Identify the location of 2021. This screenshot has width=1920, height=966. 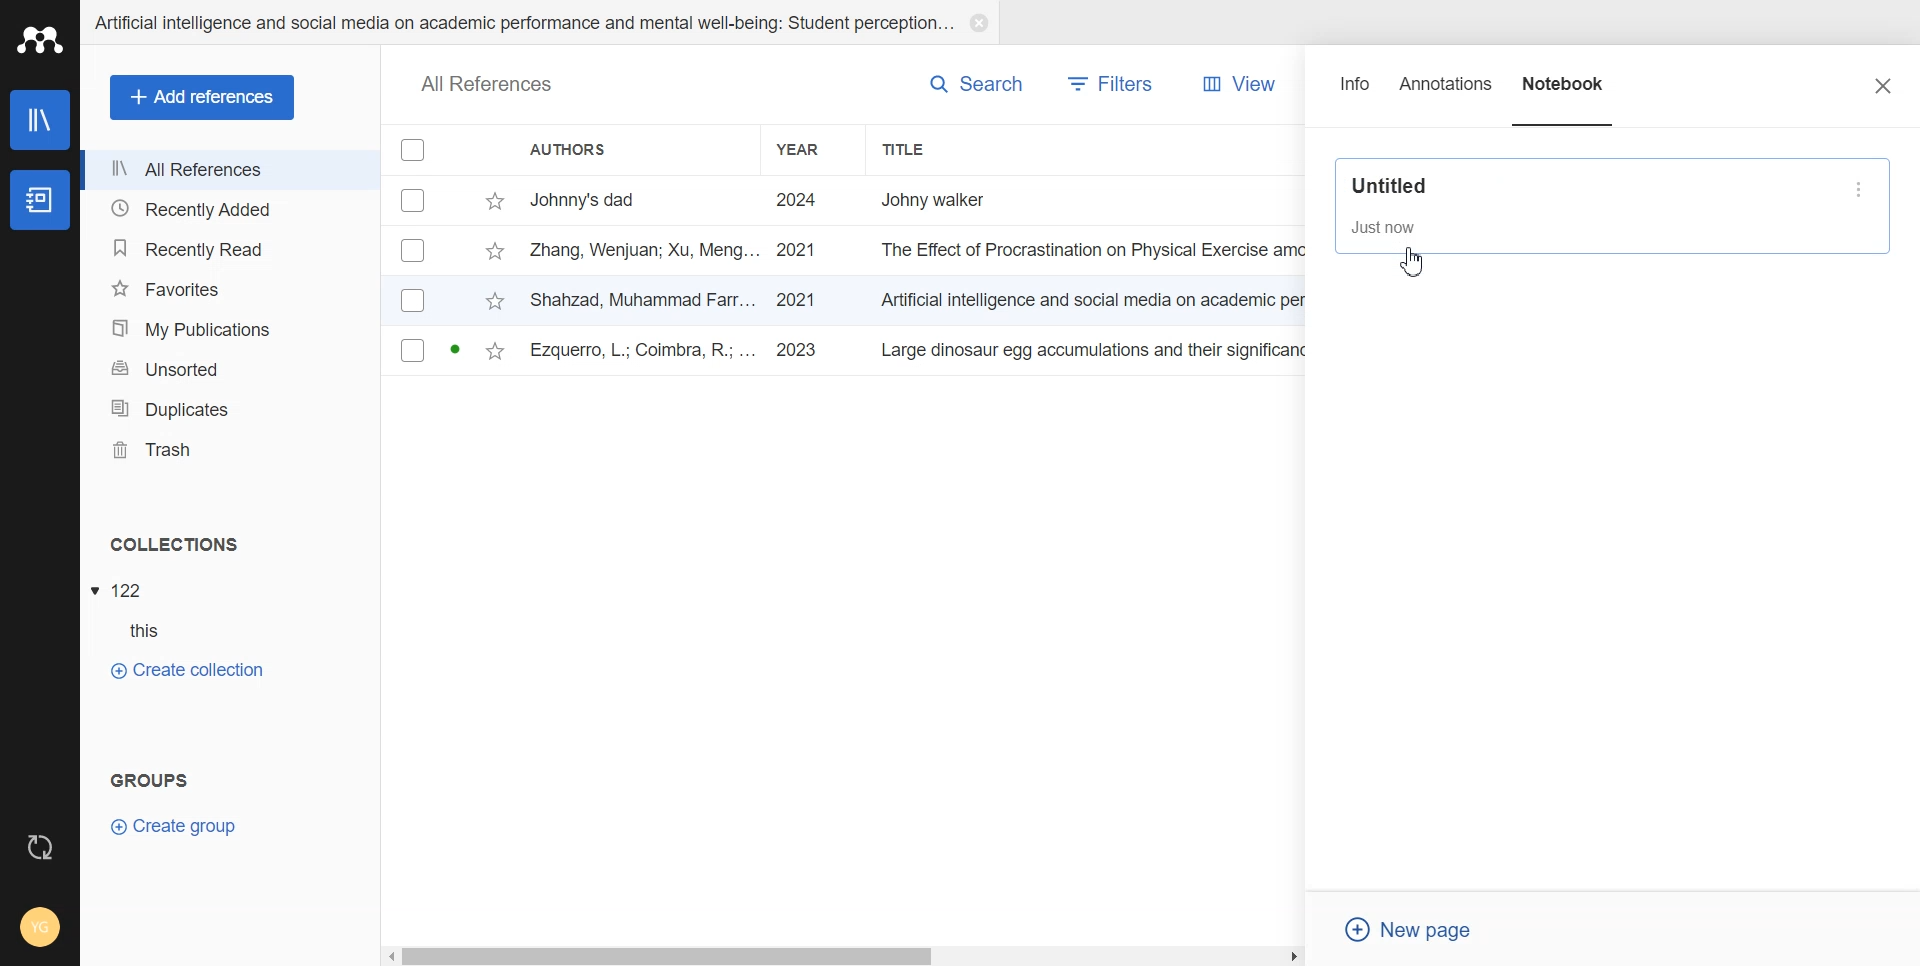
(797, 251).